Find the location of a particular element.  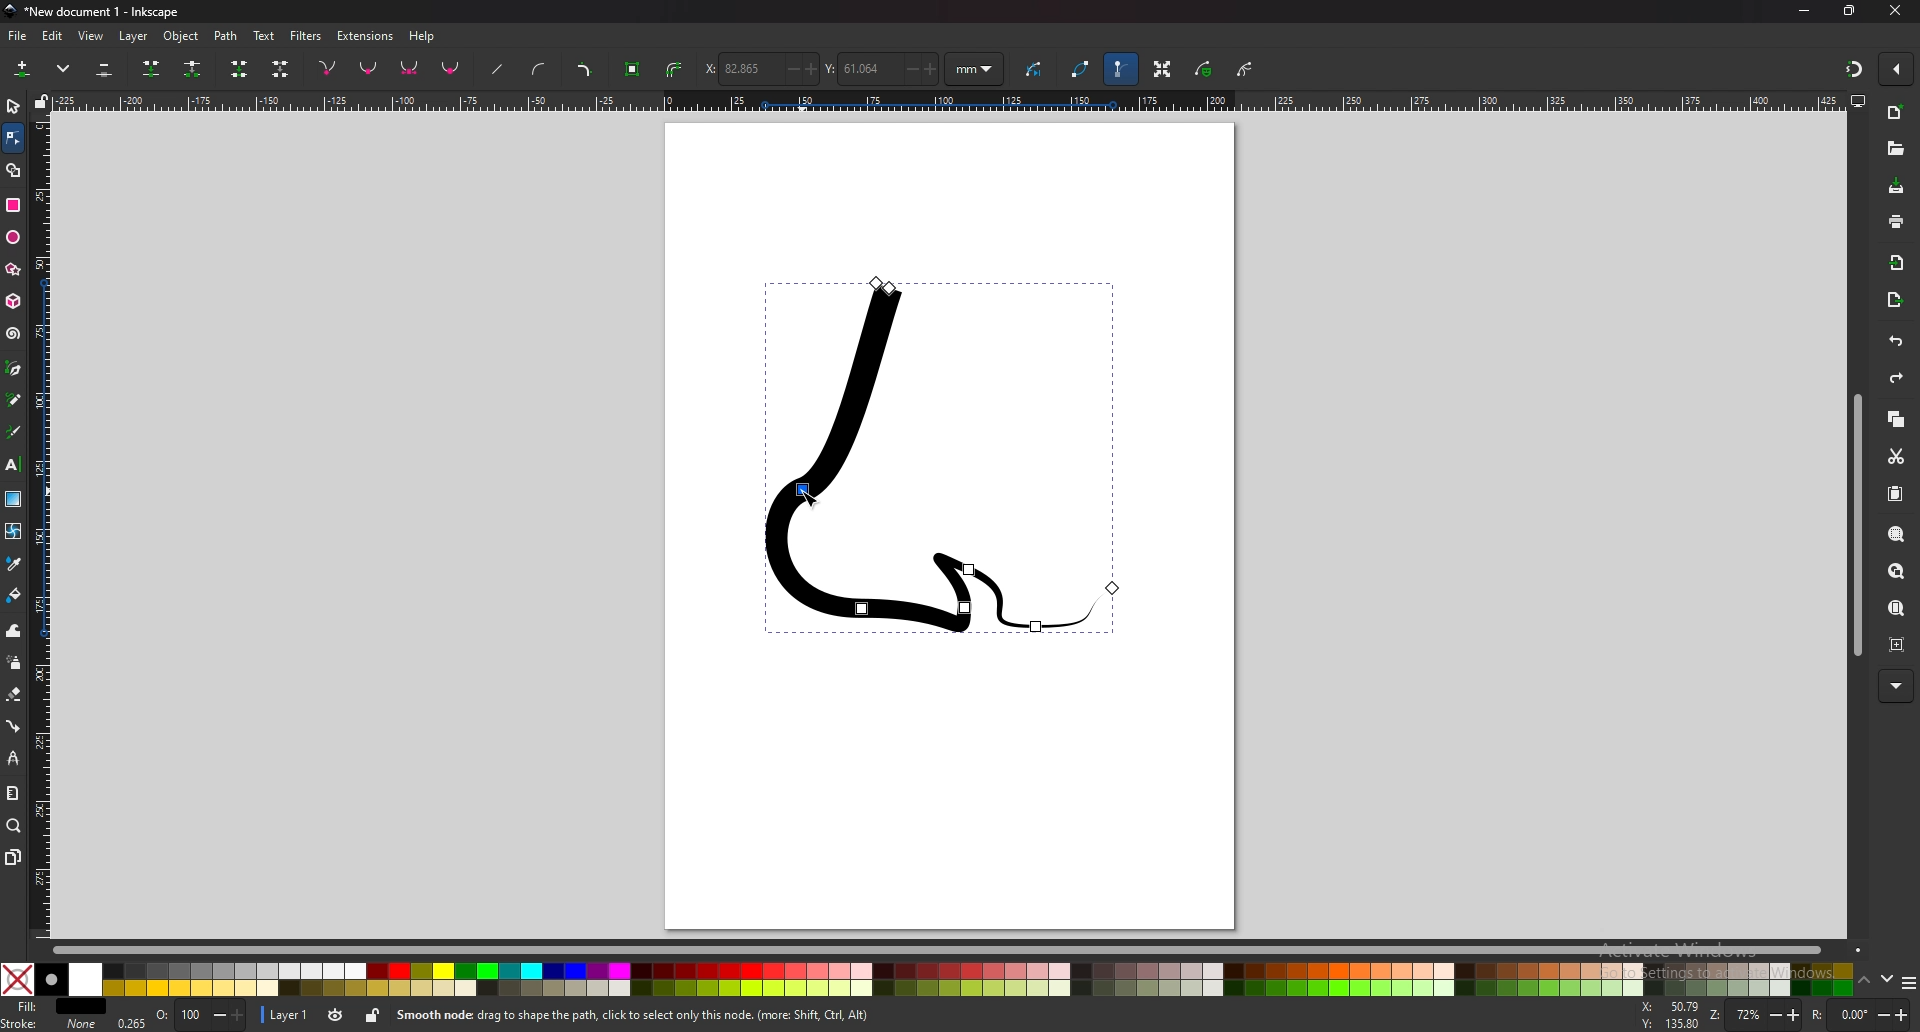

show mask is located at coordinates (1205, 69).